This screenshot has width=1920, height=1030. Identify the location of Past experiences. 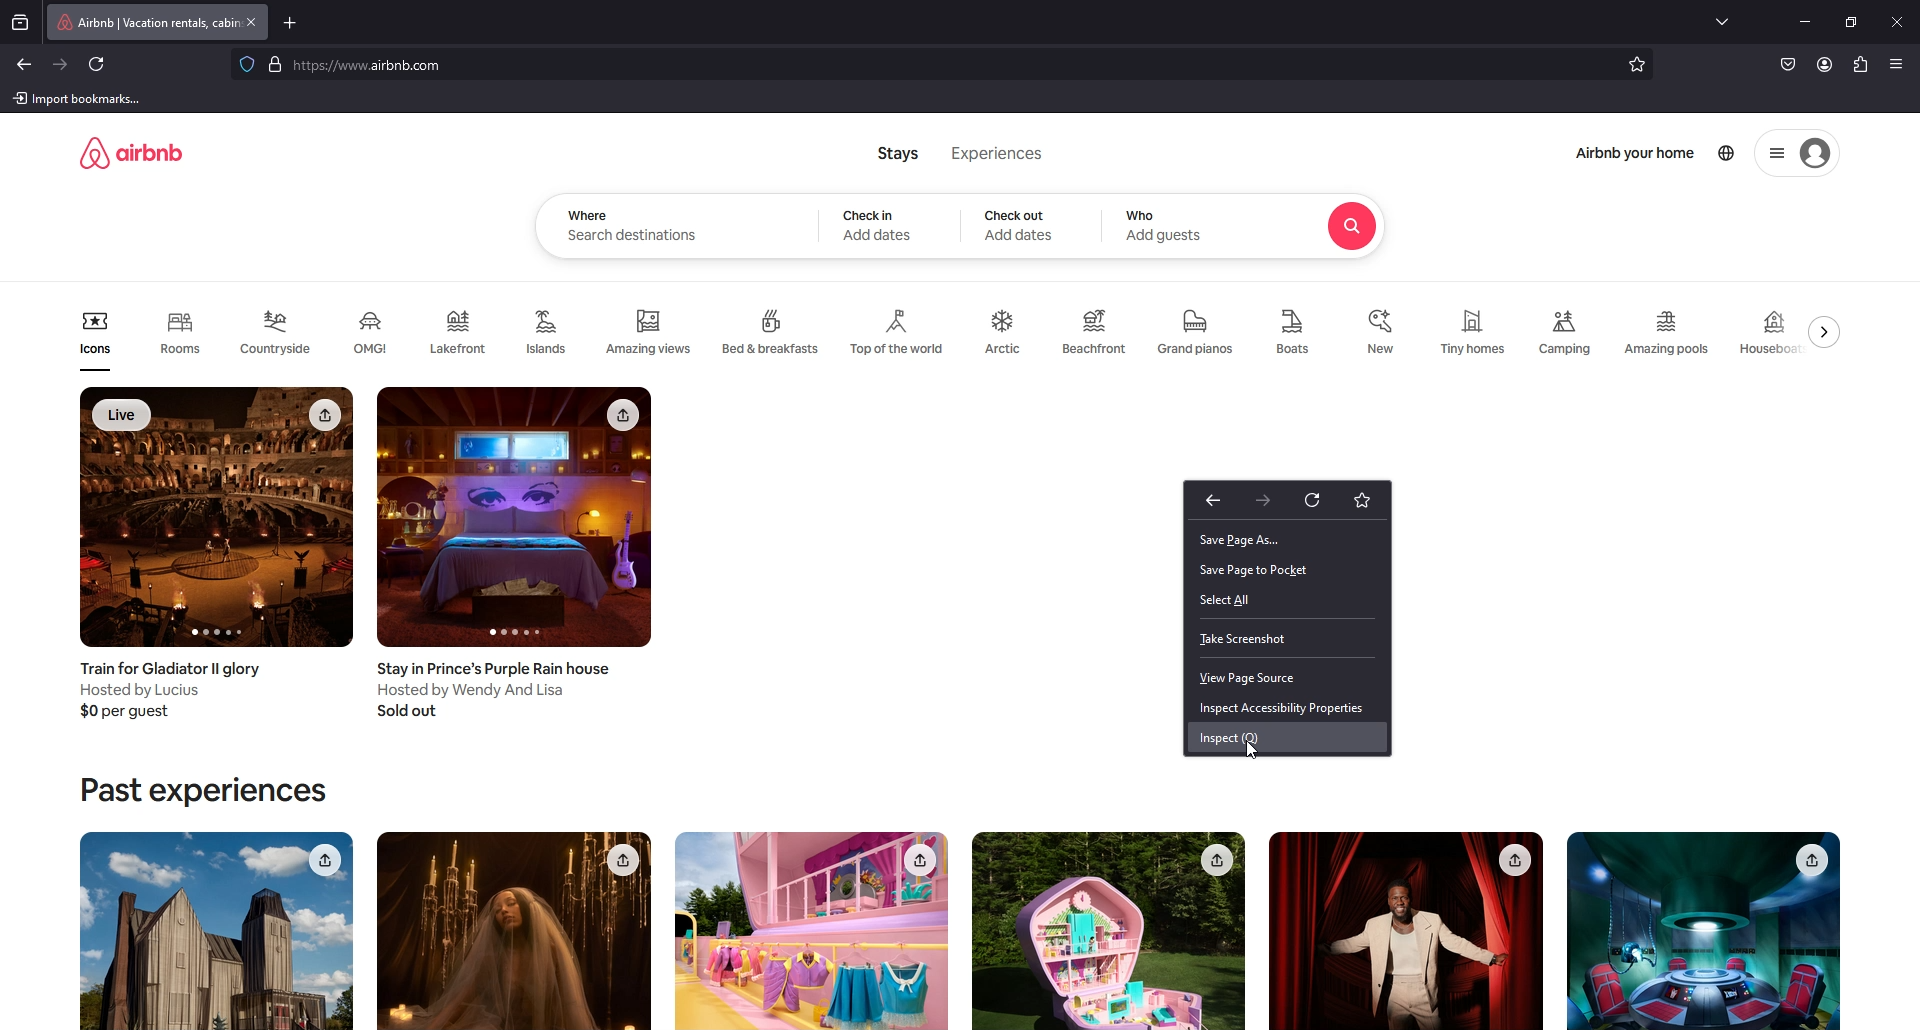
(202, 791).